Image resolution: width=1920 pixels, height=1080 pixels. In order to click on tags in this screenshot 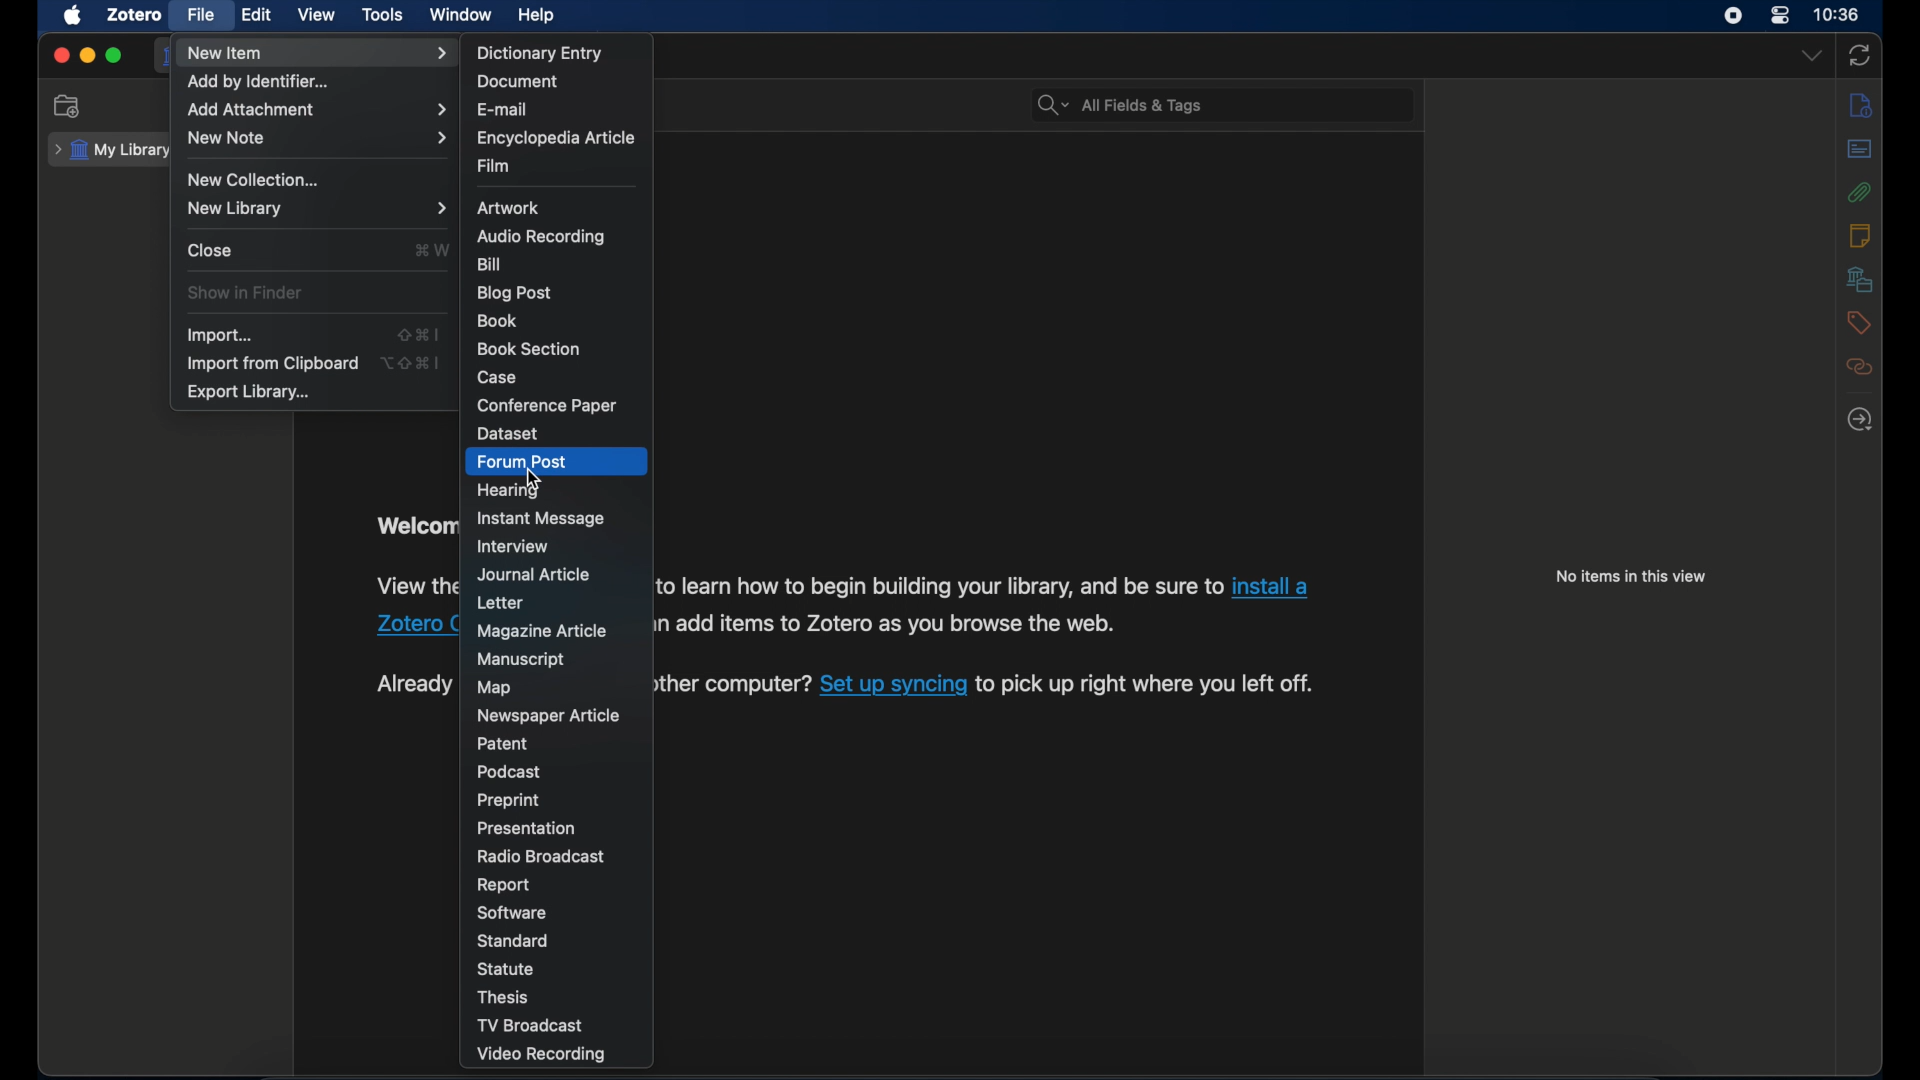, I will do `click(1860, 323)`.